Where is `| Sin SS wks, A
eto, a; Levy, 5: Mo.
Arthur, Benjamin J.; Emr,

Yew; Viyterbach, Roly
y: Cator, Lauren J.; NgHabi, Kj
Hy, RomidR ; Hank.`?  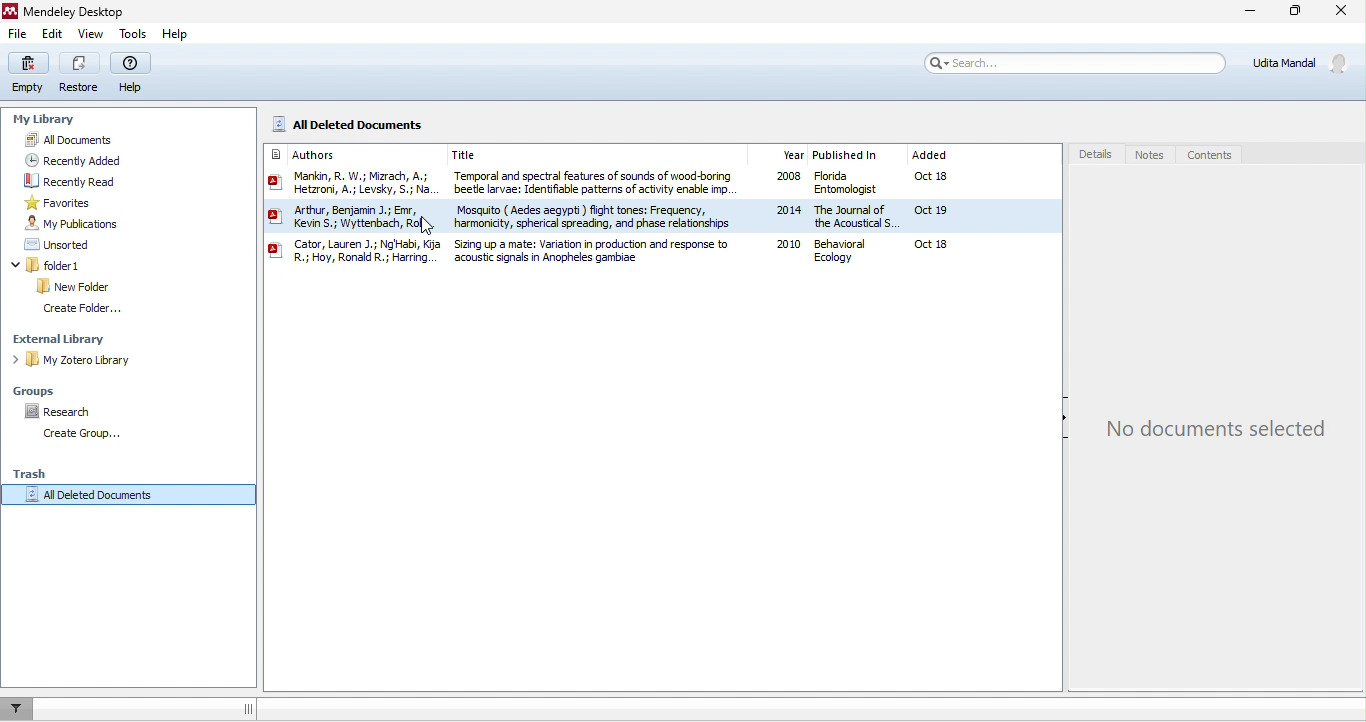 | Sin SS wks, A
eto, a; Levy, 5: Mo.
Arthur, Benjamin J.; Emr,

Yew; Viyterbach, Roly
y: Cator, Lauren J.; NgHabi, Kj
Hy, RomidR ; Hank. is located at coordinates (347, 217).